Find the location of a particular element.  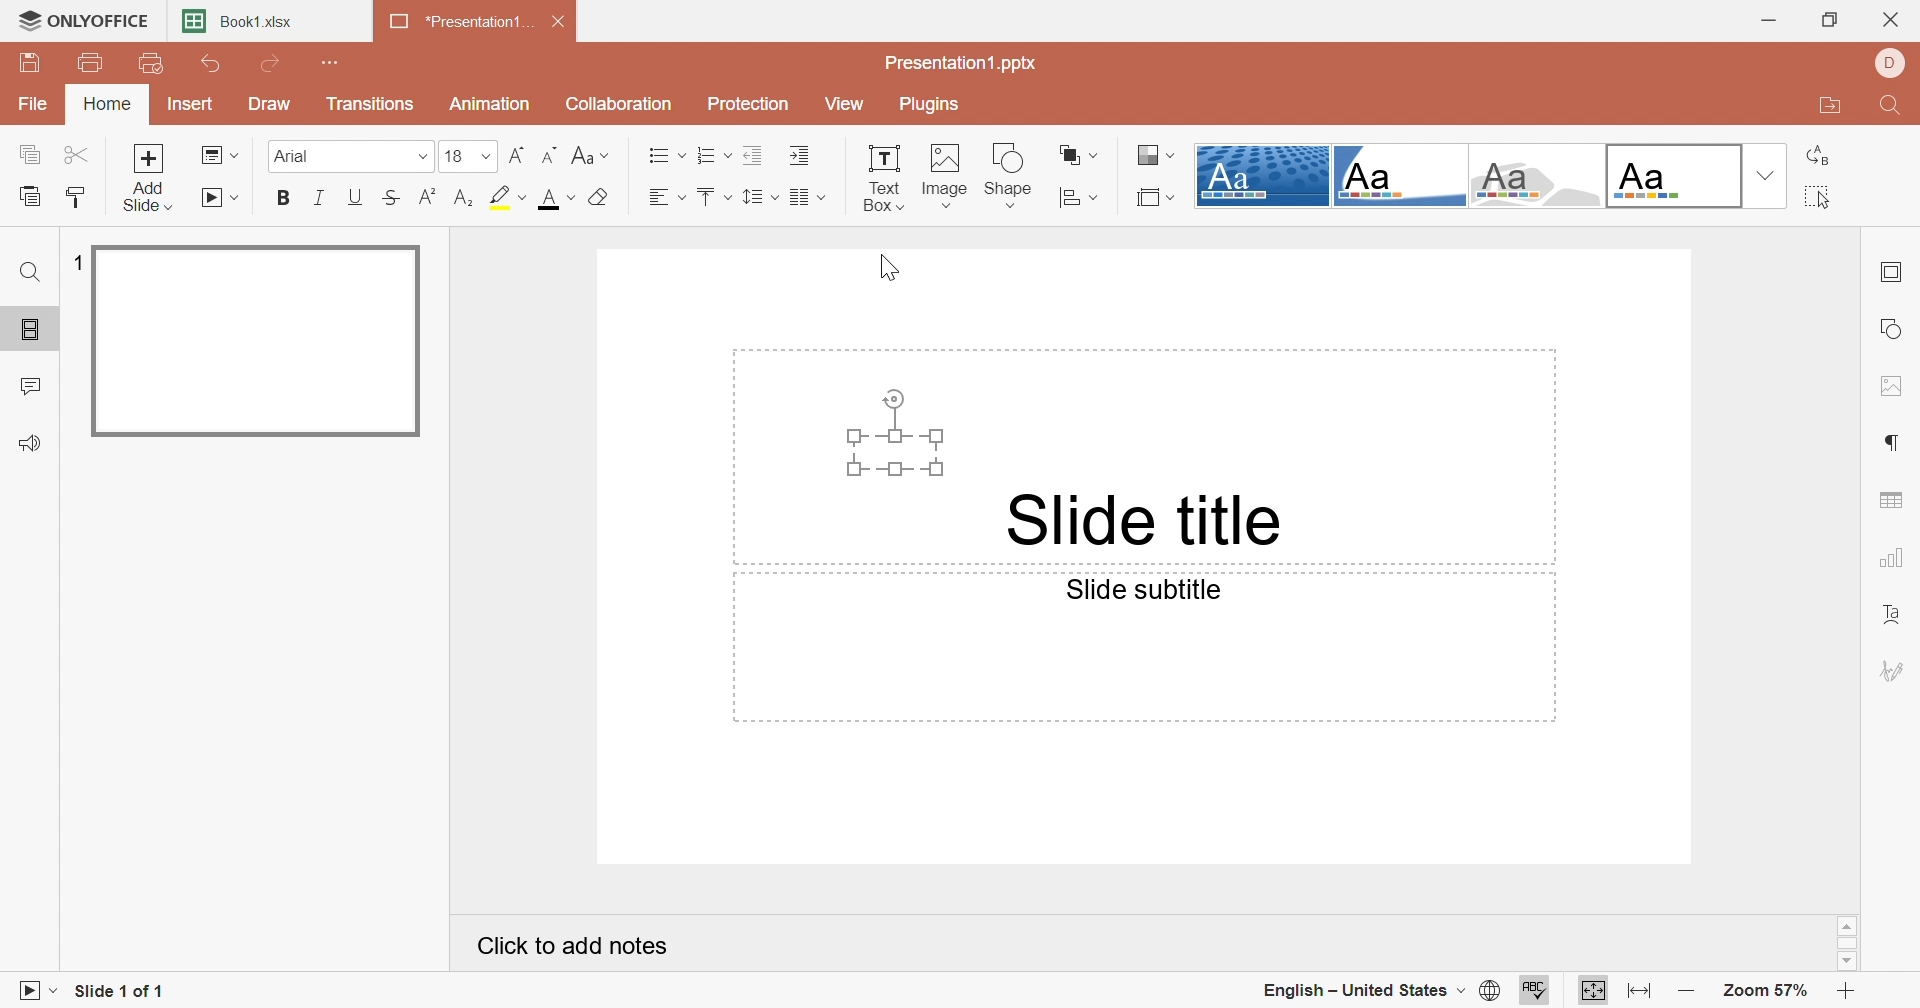

Highlight color is located at coordinates (507, 197).